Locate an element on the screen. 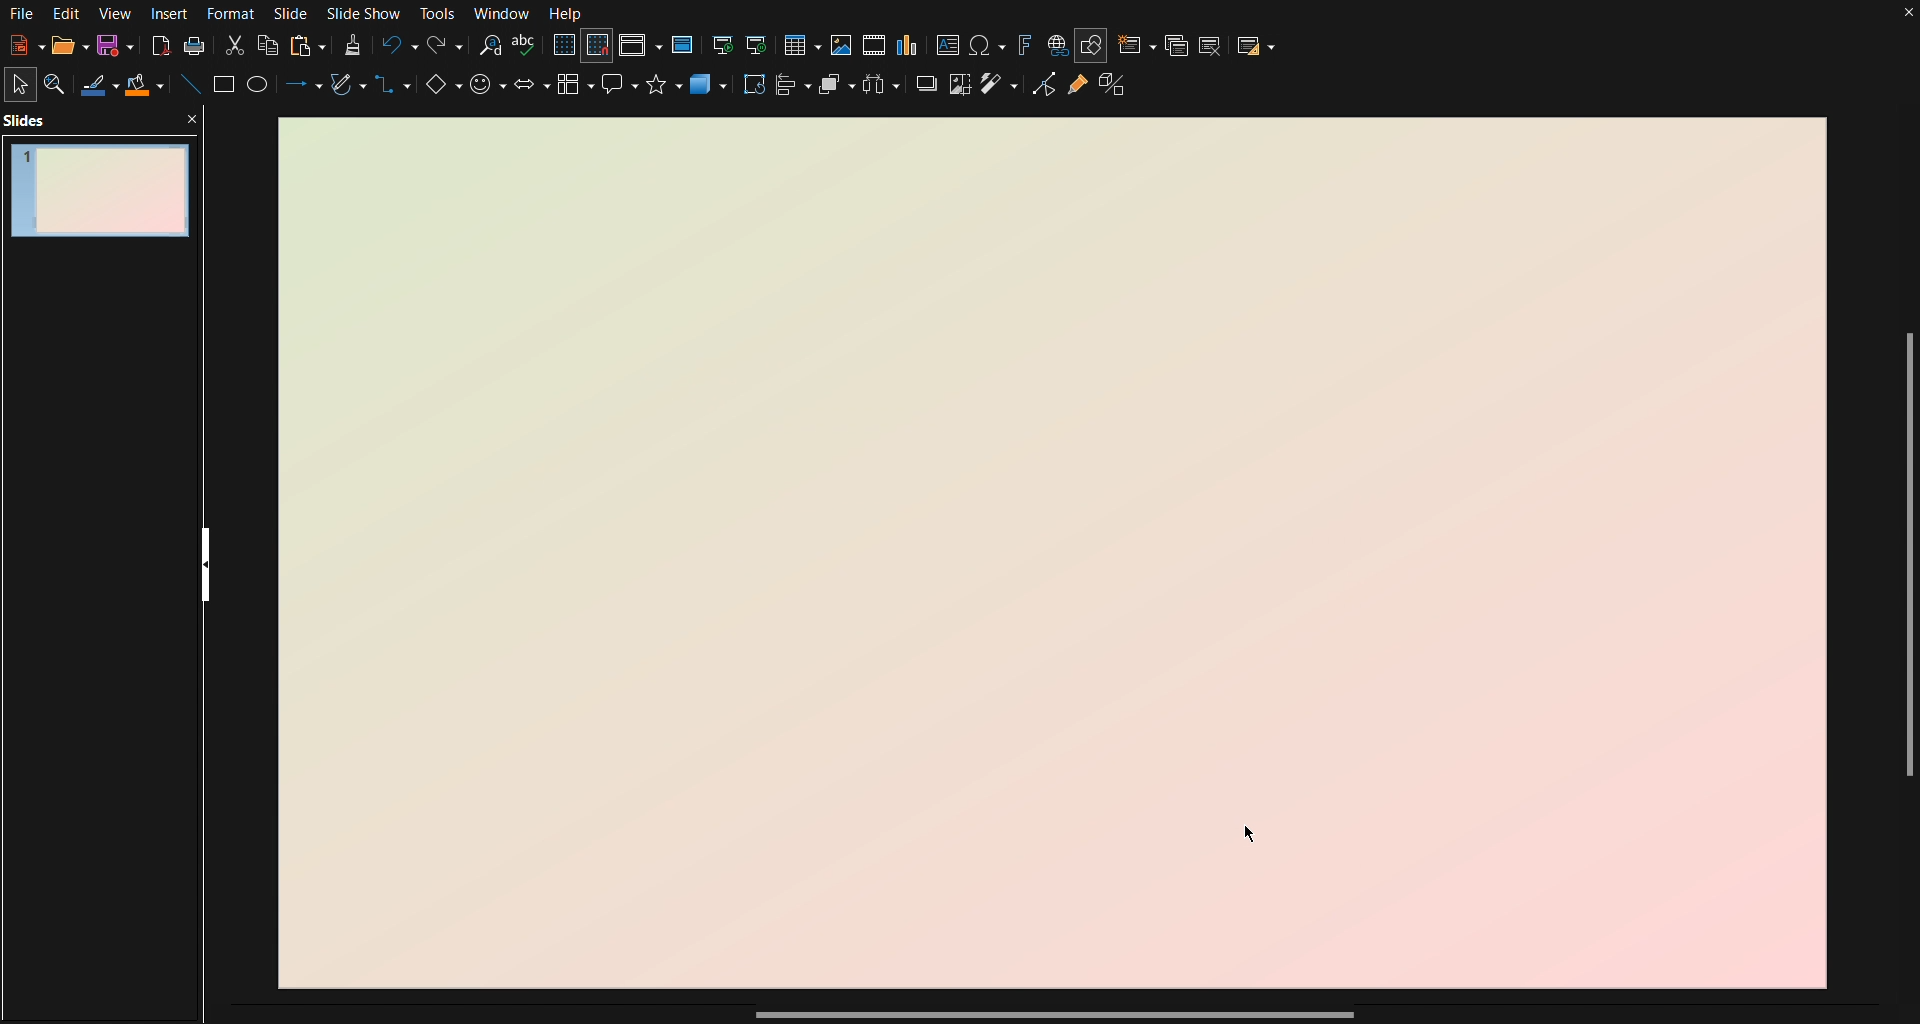  Insert hyperlink is located at coordinates (1057, 44).